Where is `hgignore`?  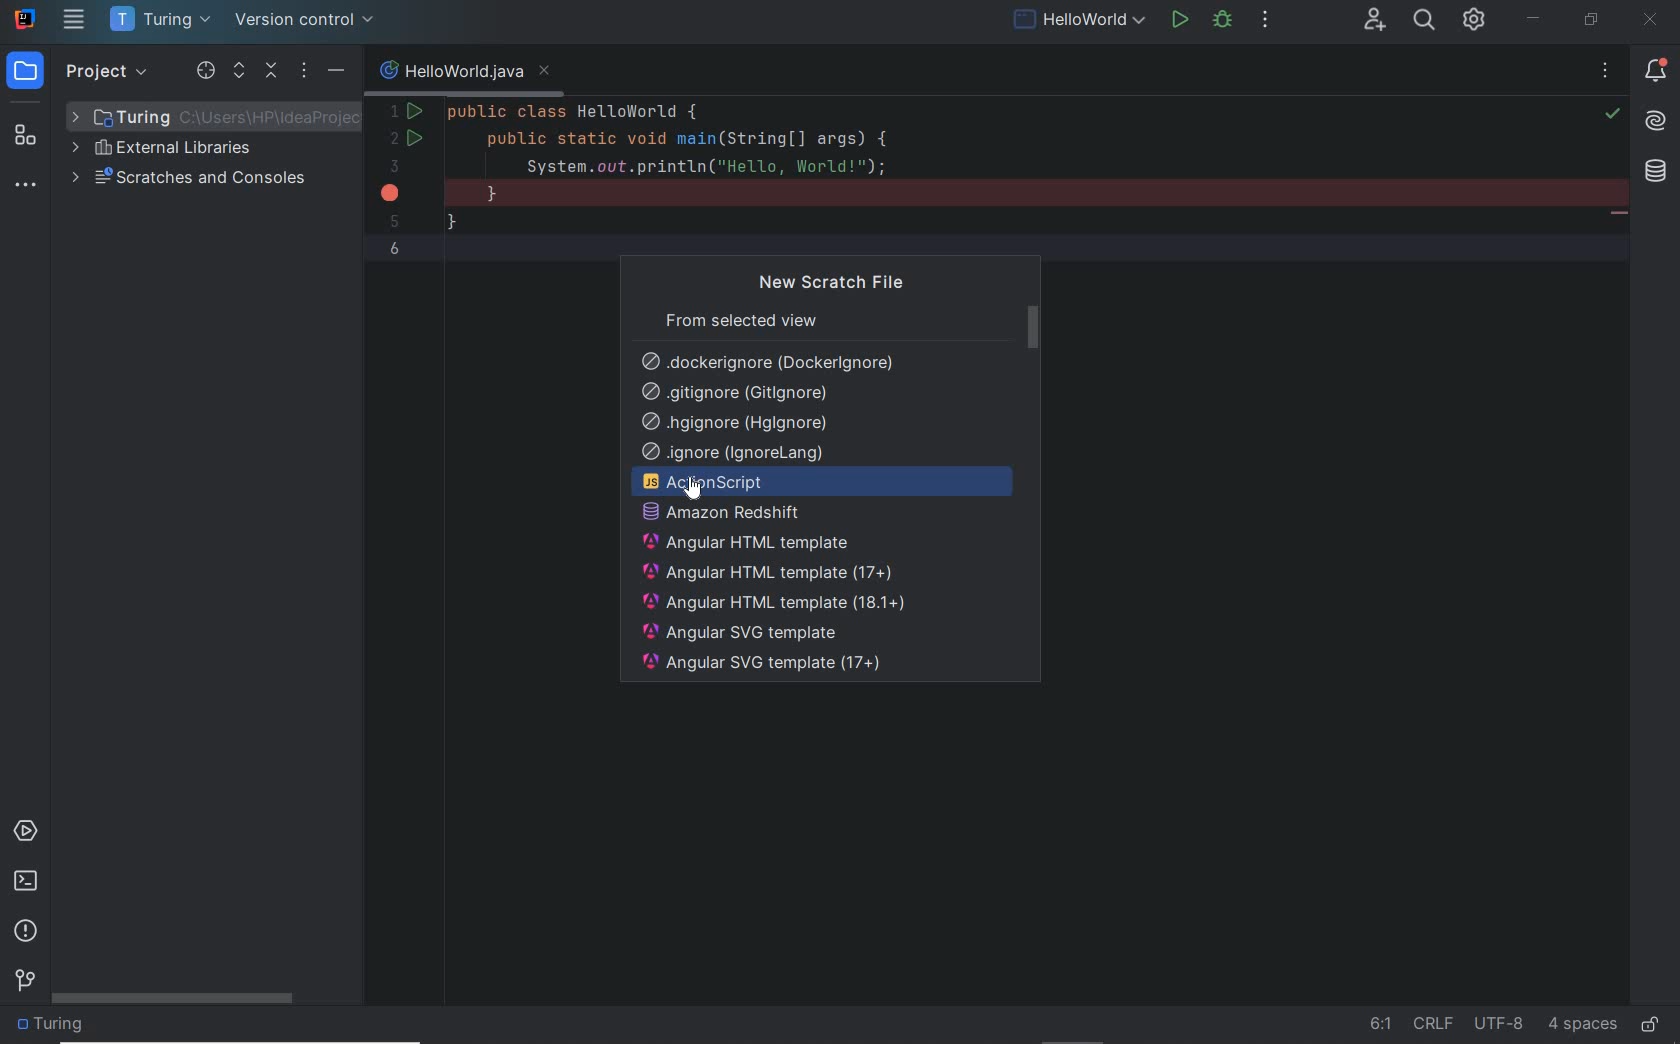
hgignore is located at coordinates (736, 424).